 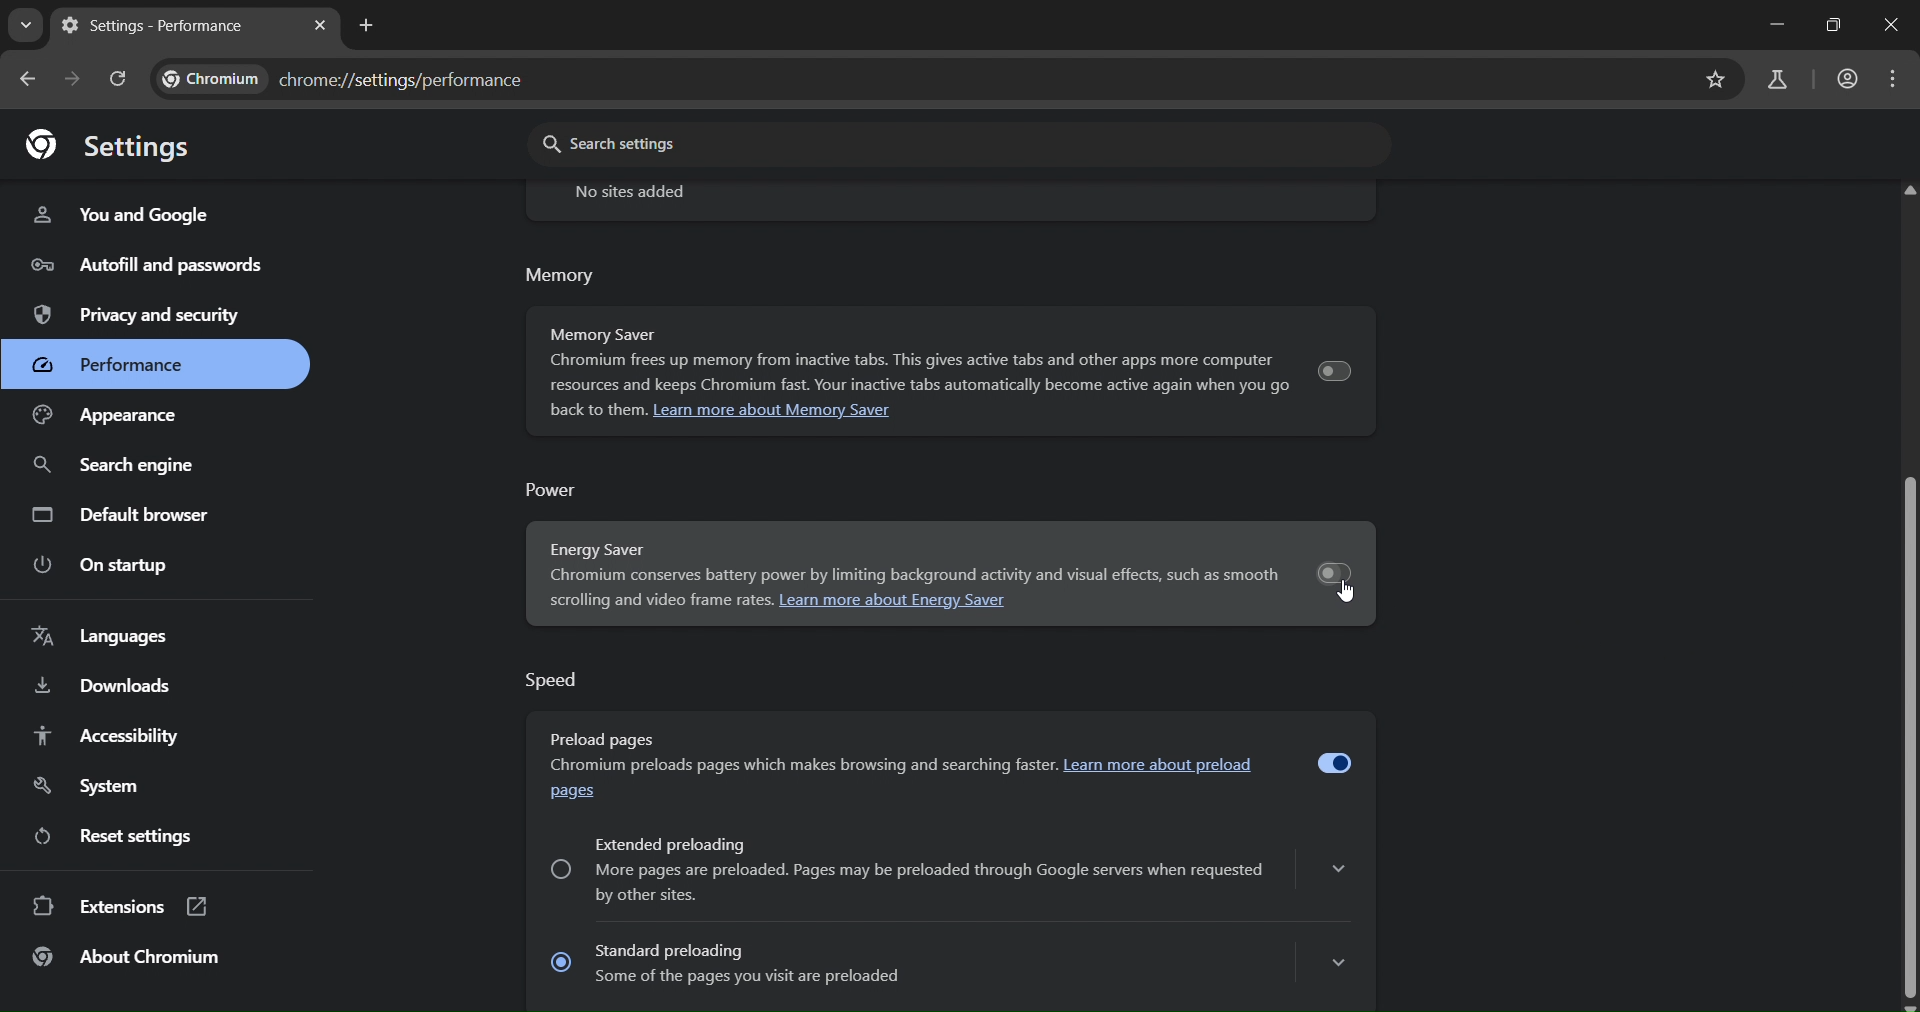 What do you see at coordinates (25, 27) in the screenshot?
I see `search tabs` at bounding box center [25, 27].